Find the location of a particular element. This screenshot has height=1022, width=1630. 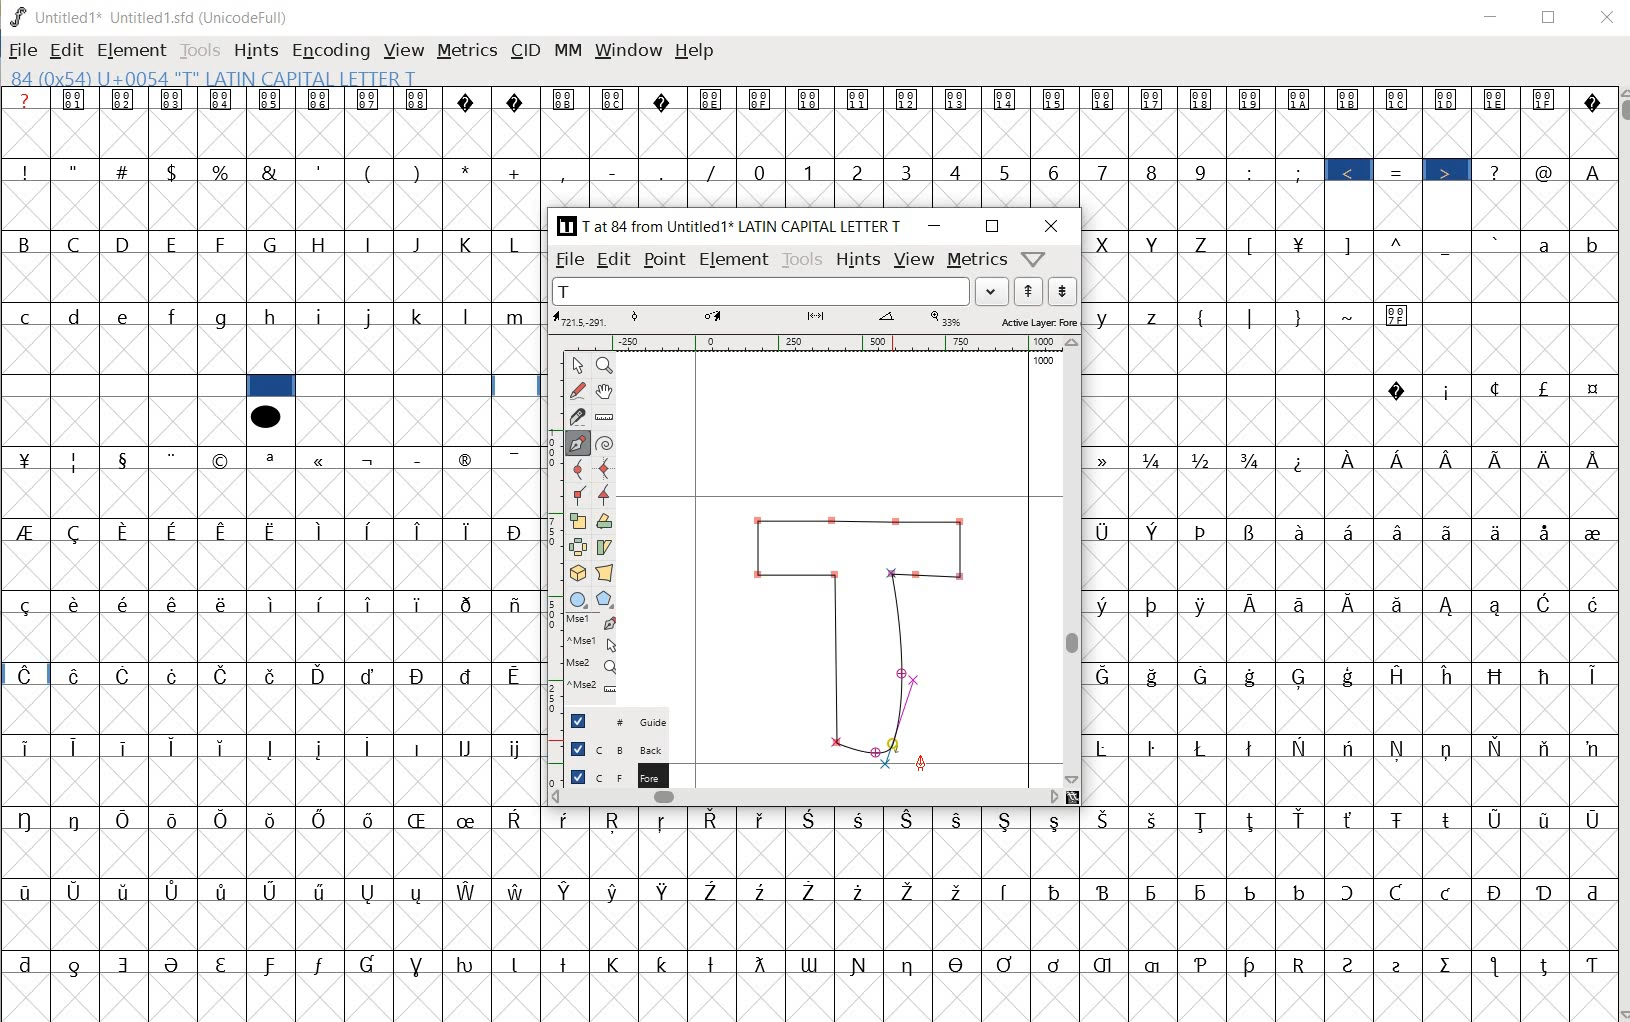

ruler is located at coordinates (550, 527).